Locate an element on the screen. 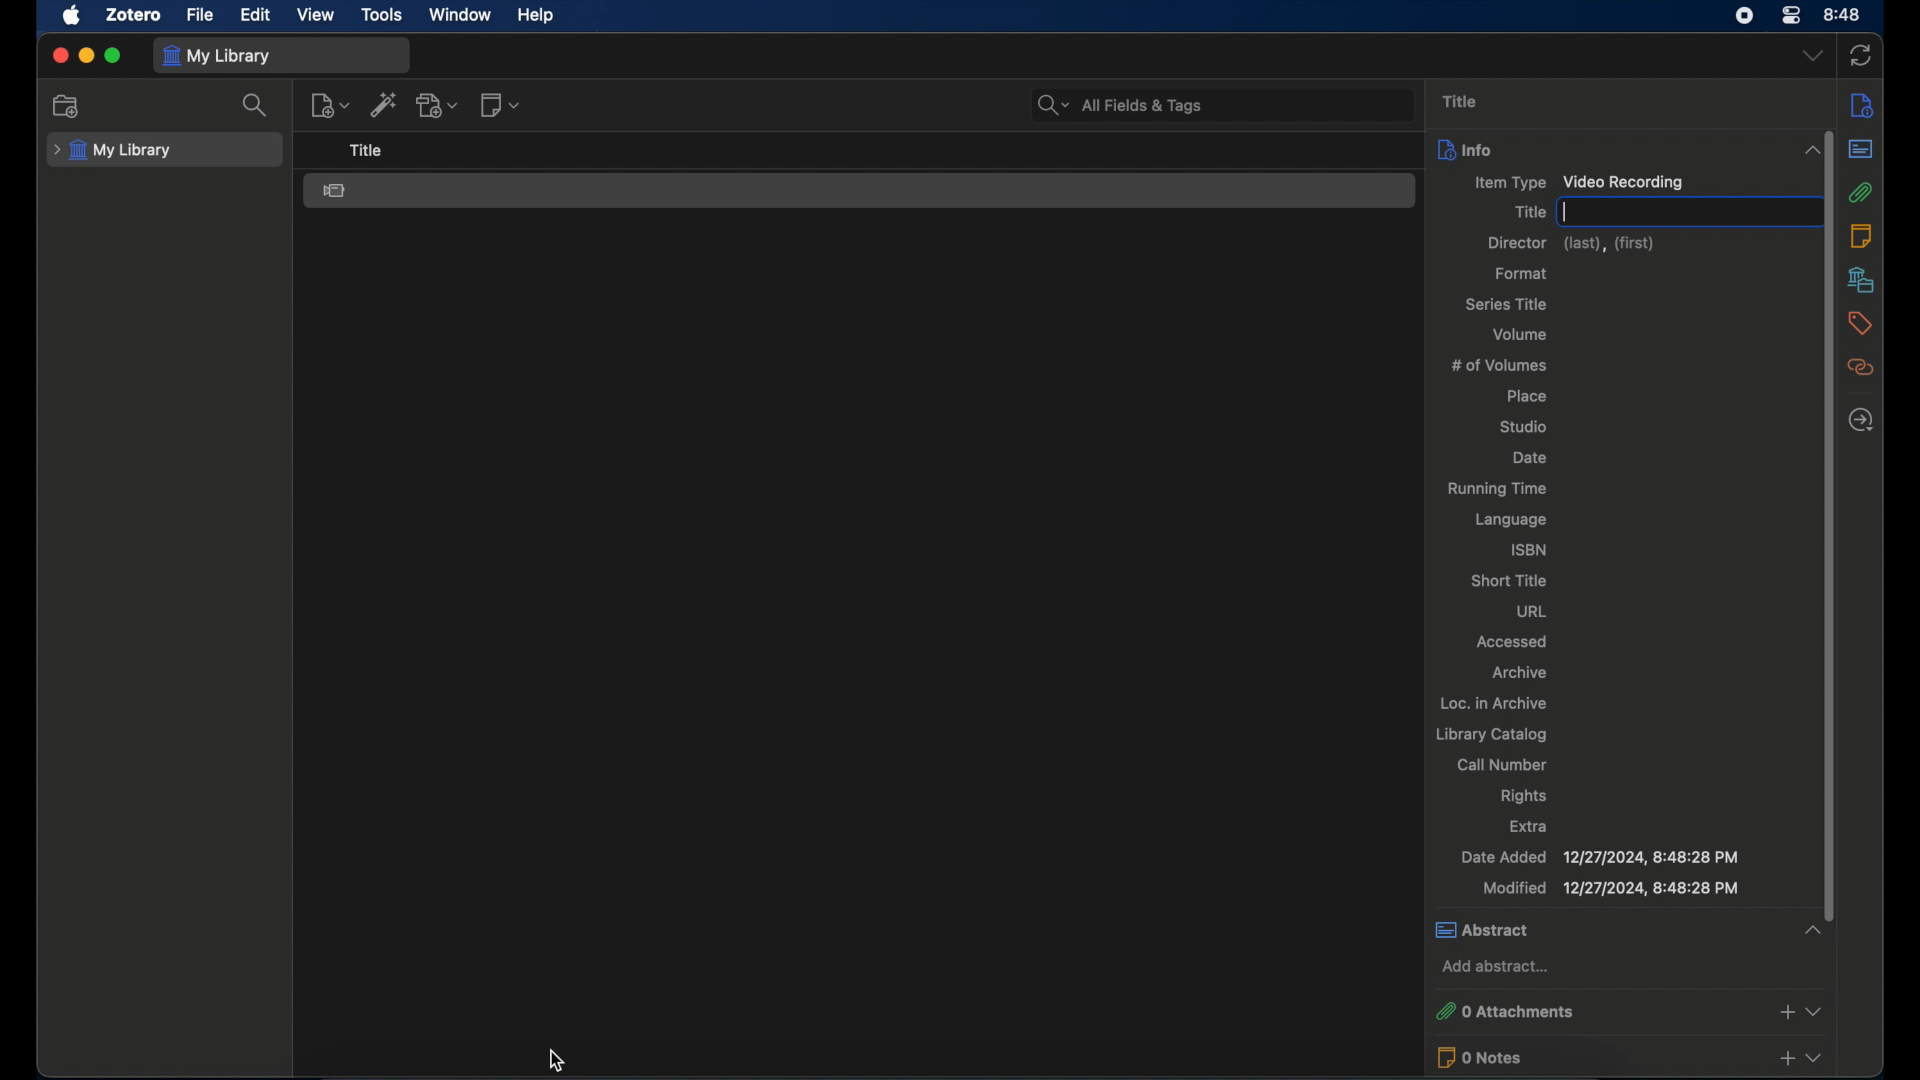  loc. in archive is located at coordinates (1494, 702).